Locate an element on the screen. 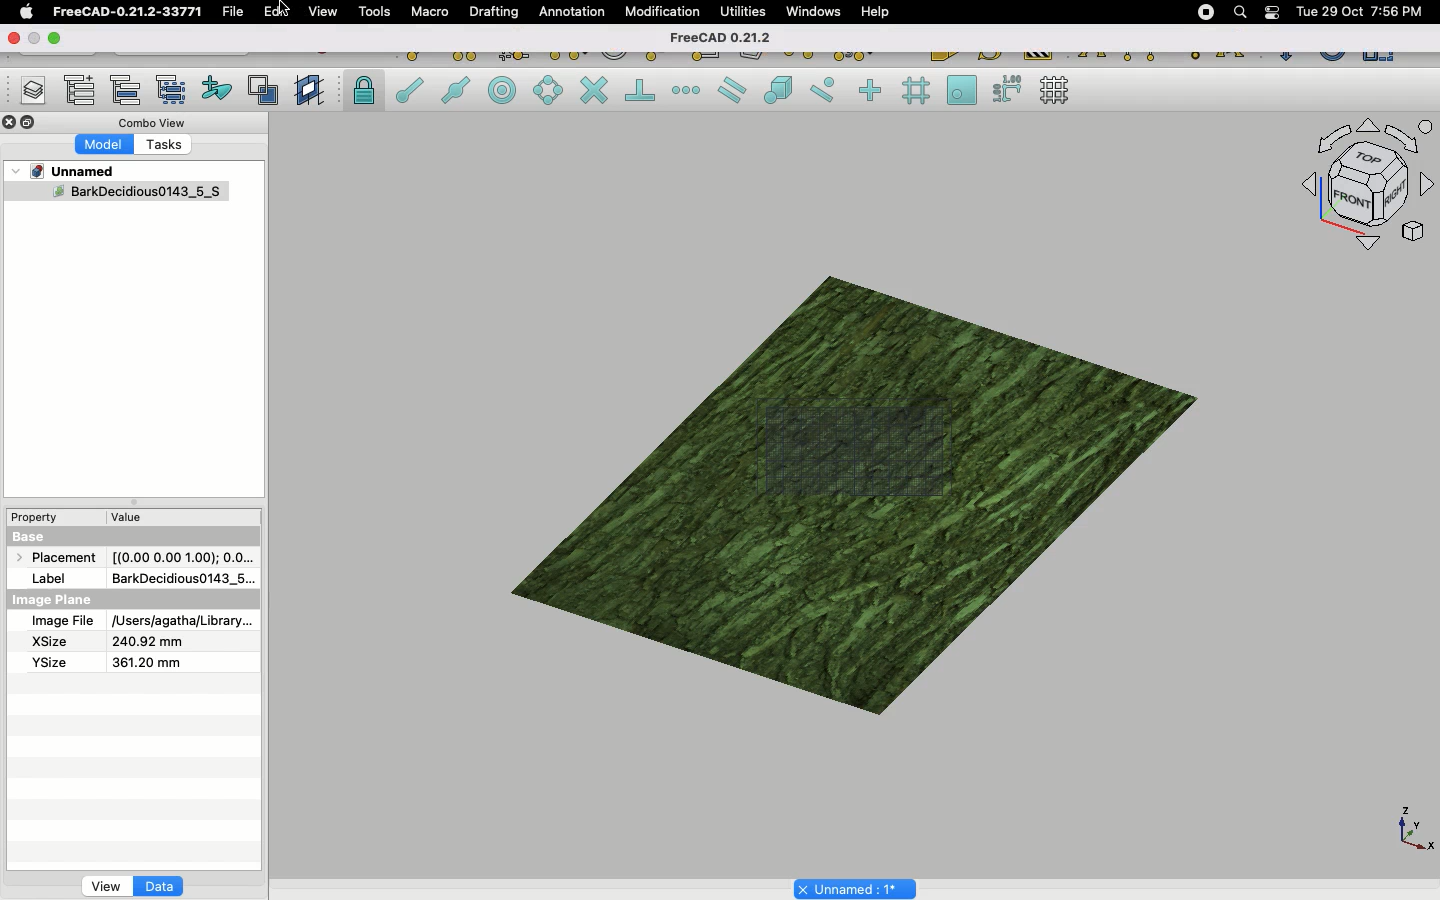 The height and width of the screenshot is (900, 1440). Image Plane is located at coordinates (54, 600).